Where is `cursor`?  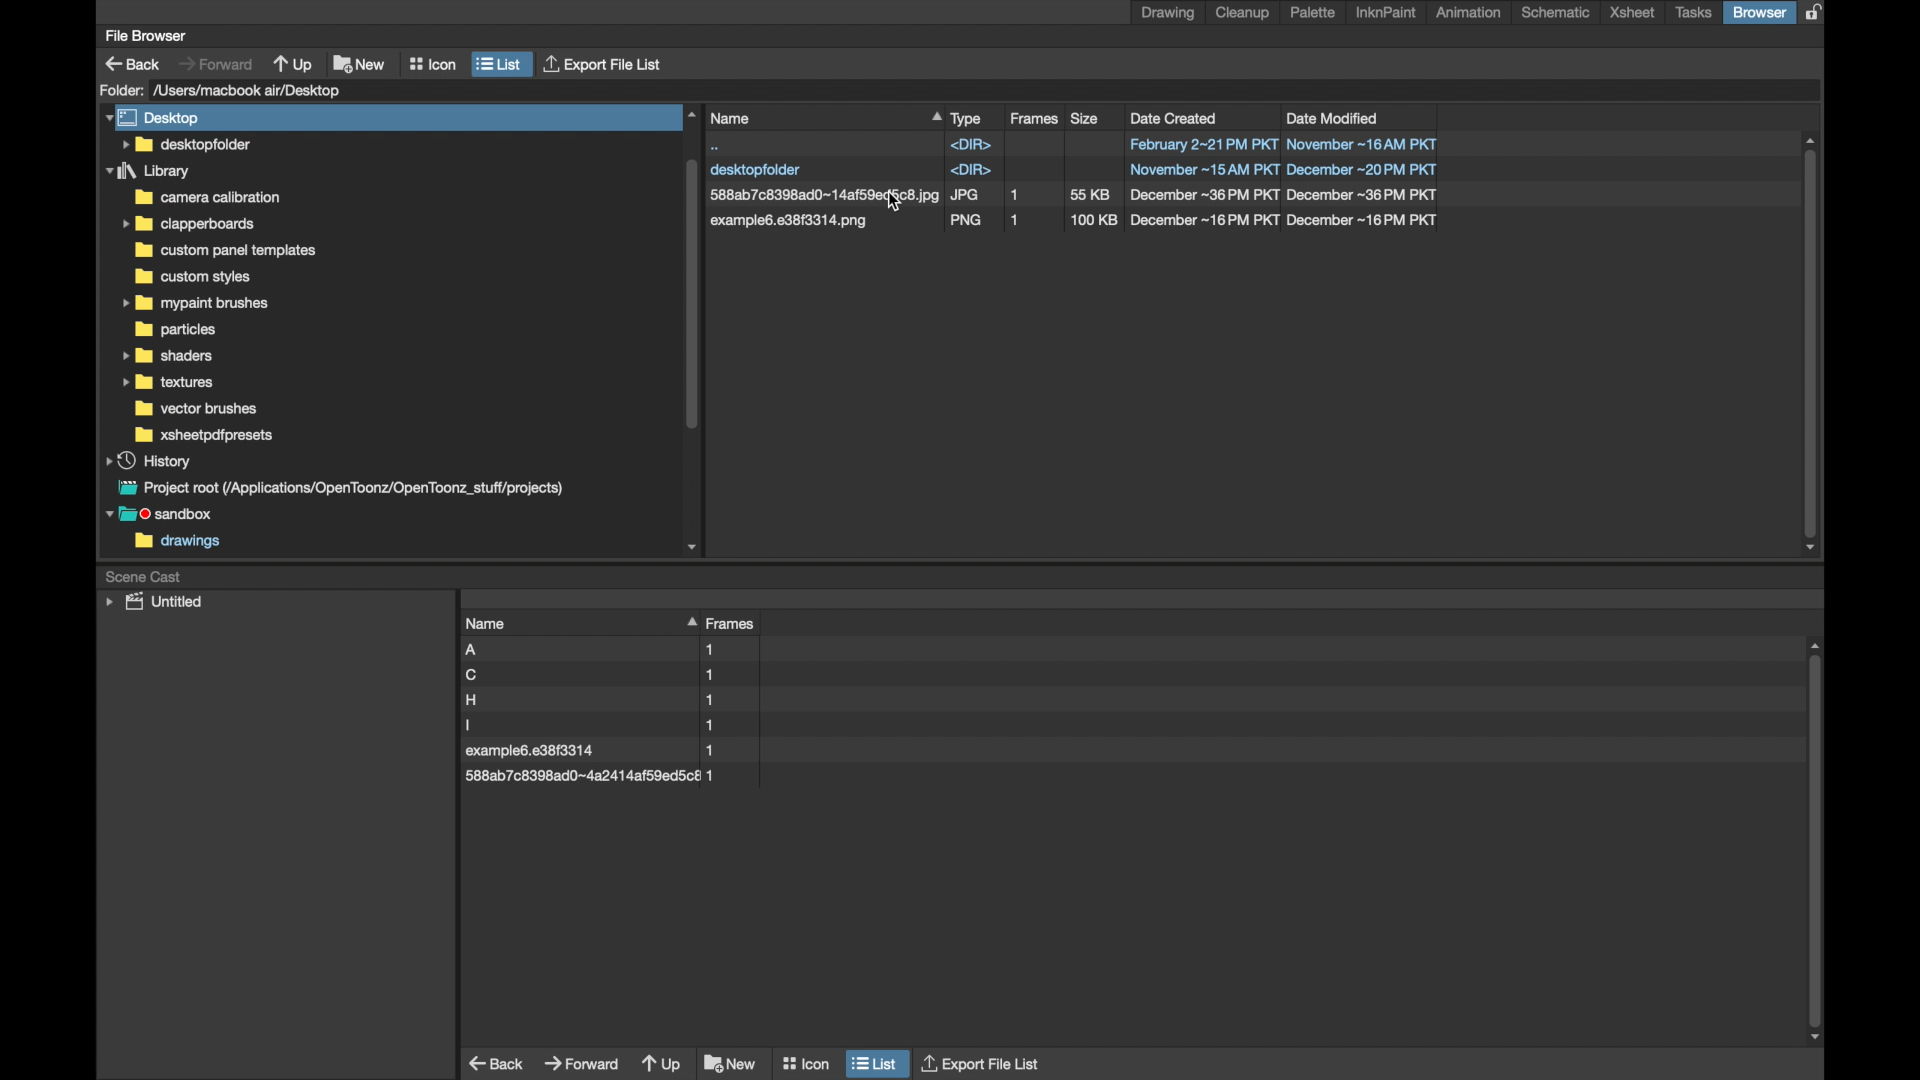 cursor is located at coordinates (895, 204).